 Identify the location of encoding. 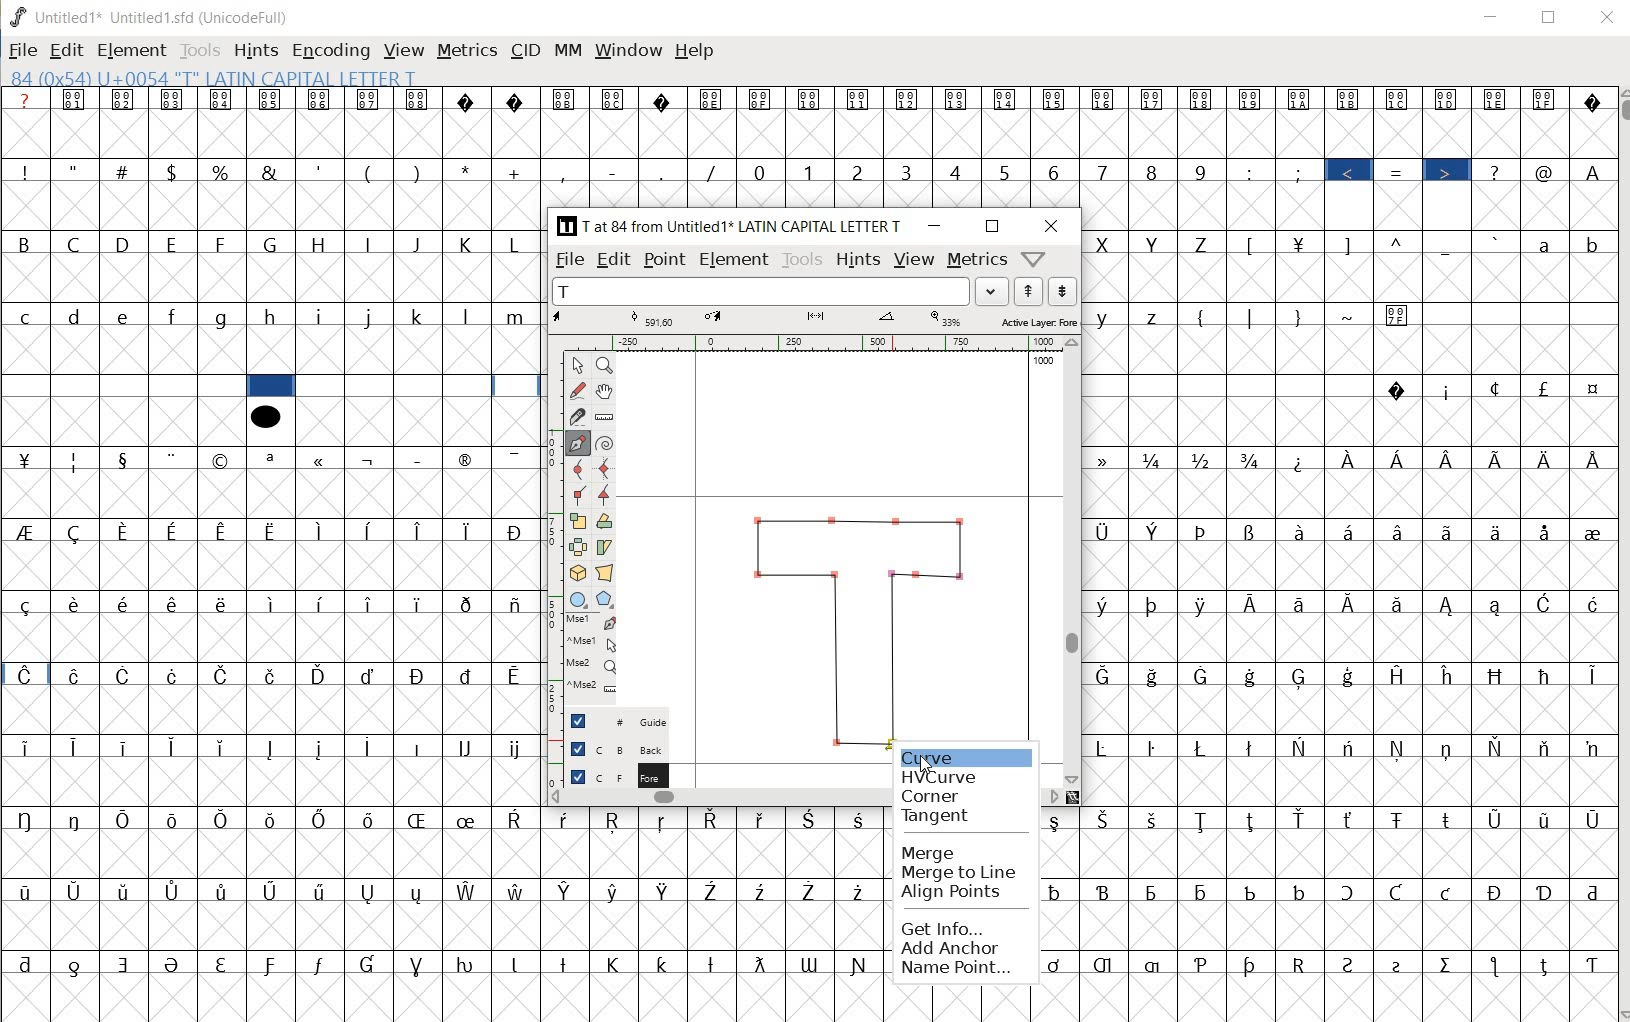
(330, 52).